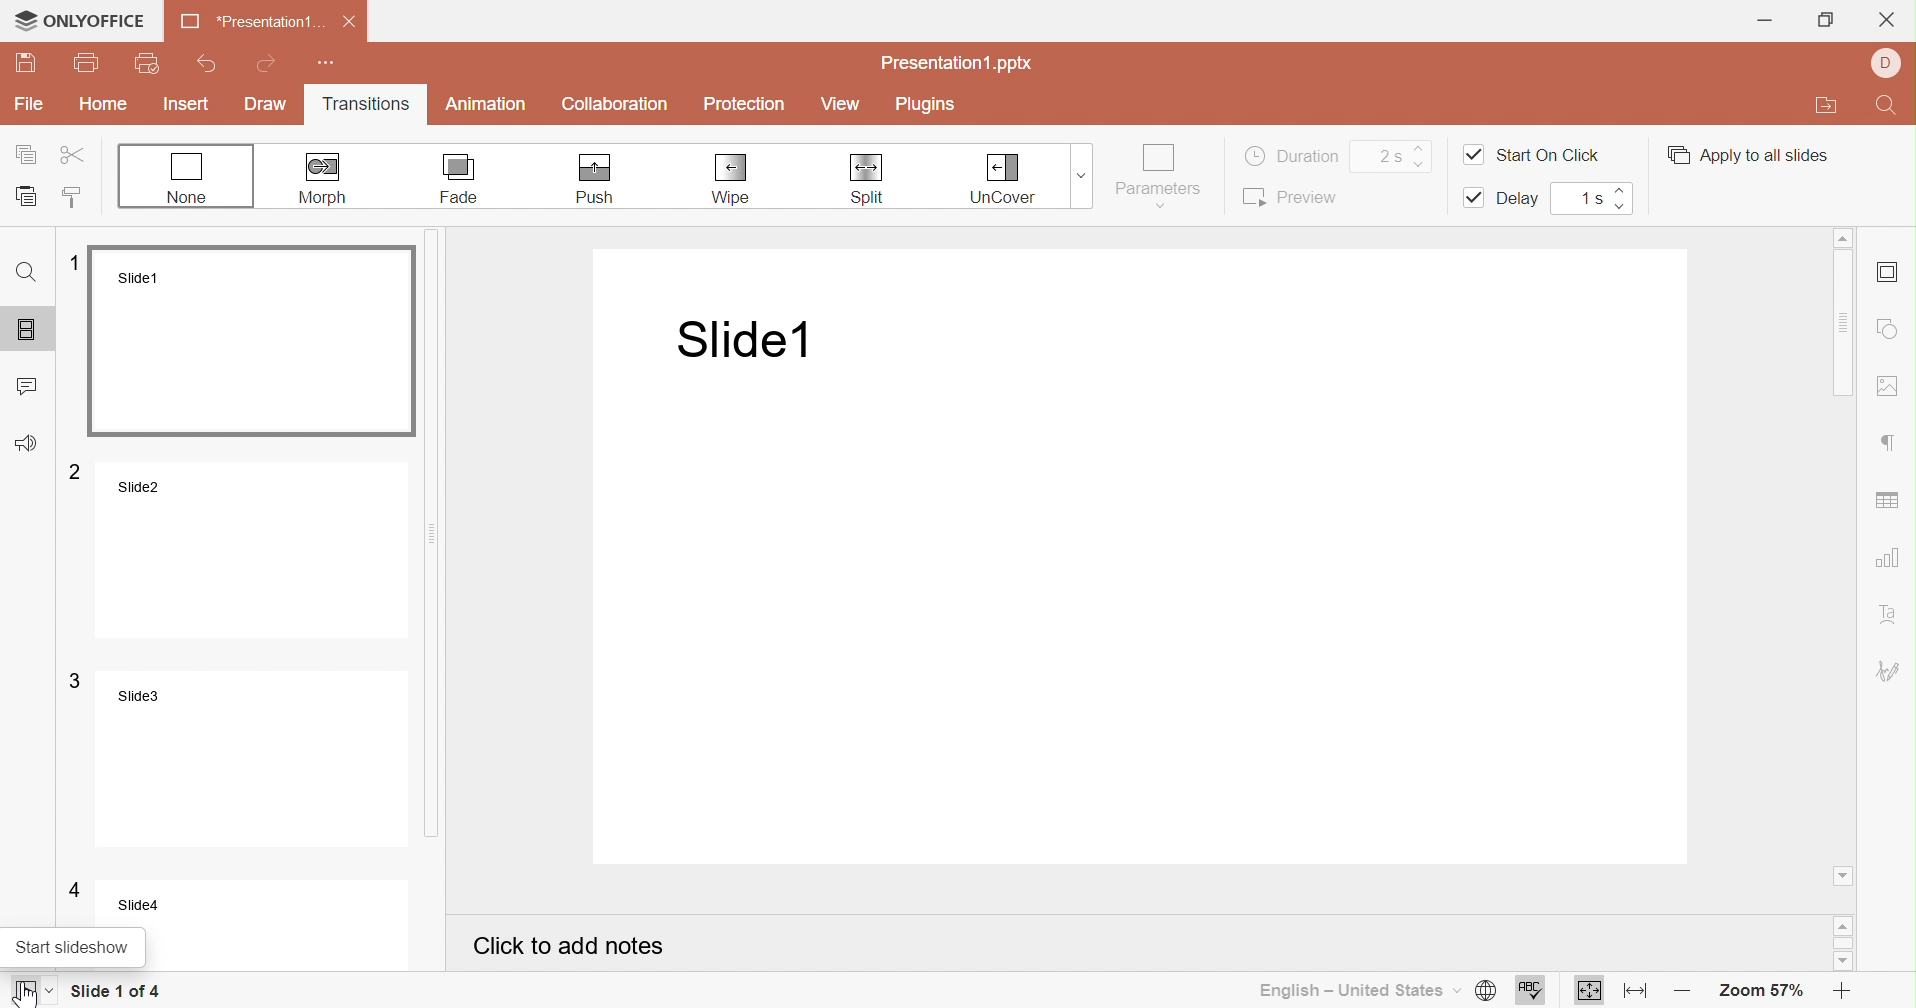  I want to click on Quick print, so click(150, 65).